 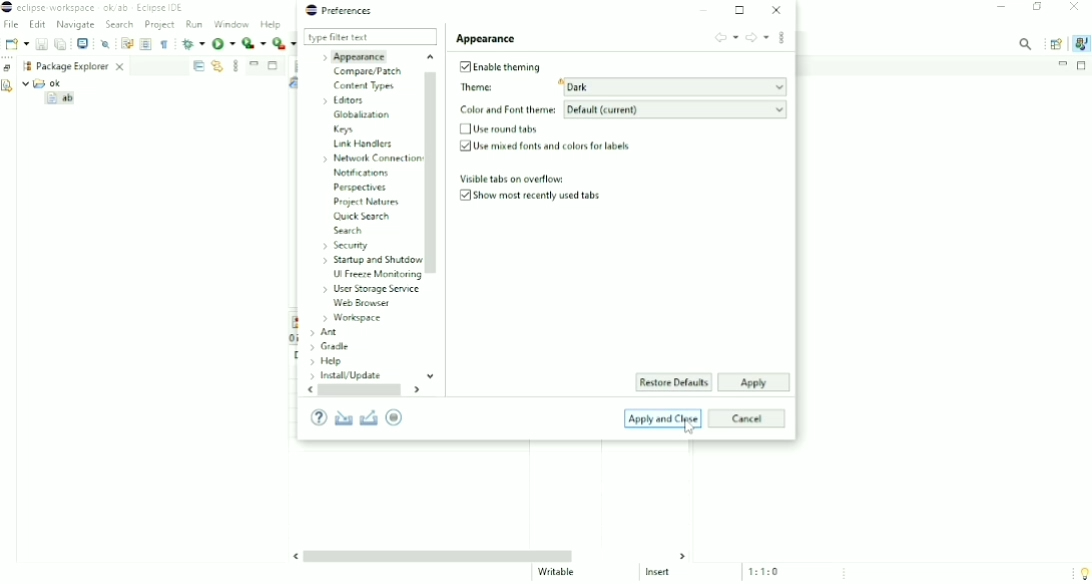 What do you see at coordinates (361, 216) in the screenshot?
I see `Quick Search` at bounding box center [361, 216].